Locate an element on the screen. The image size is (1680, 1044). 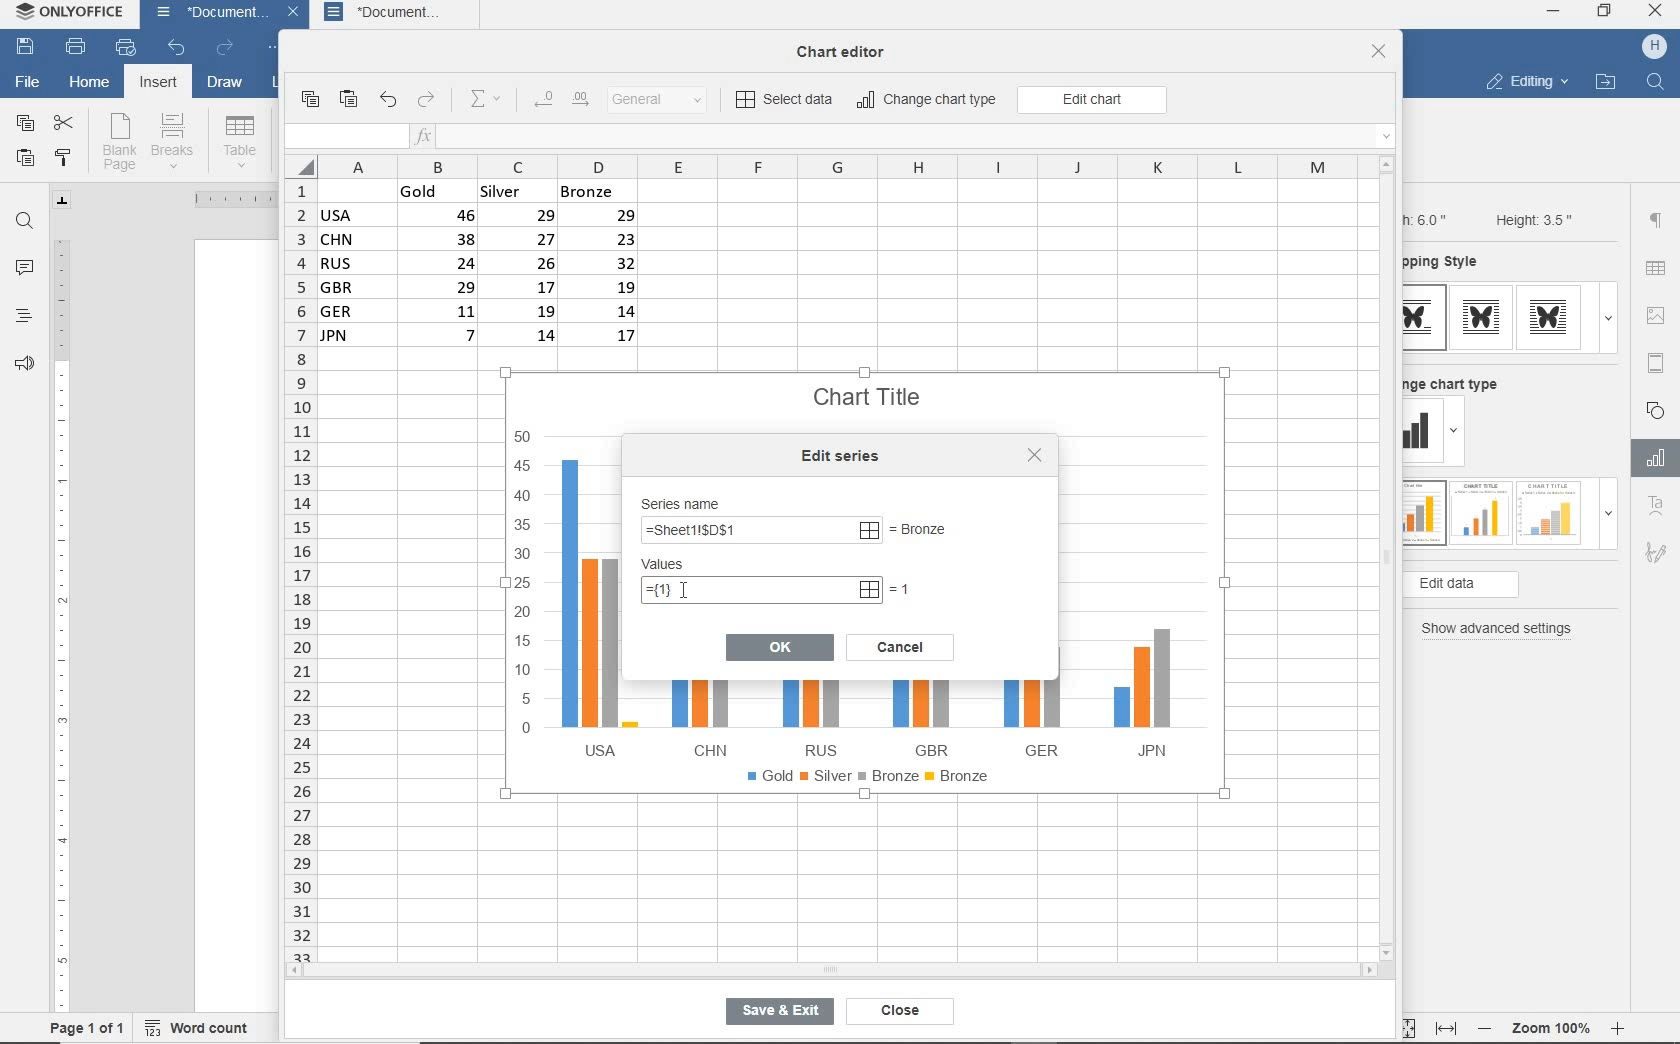
zoom out is located at coordinates (1487, 1028).